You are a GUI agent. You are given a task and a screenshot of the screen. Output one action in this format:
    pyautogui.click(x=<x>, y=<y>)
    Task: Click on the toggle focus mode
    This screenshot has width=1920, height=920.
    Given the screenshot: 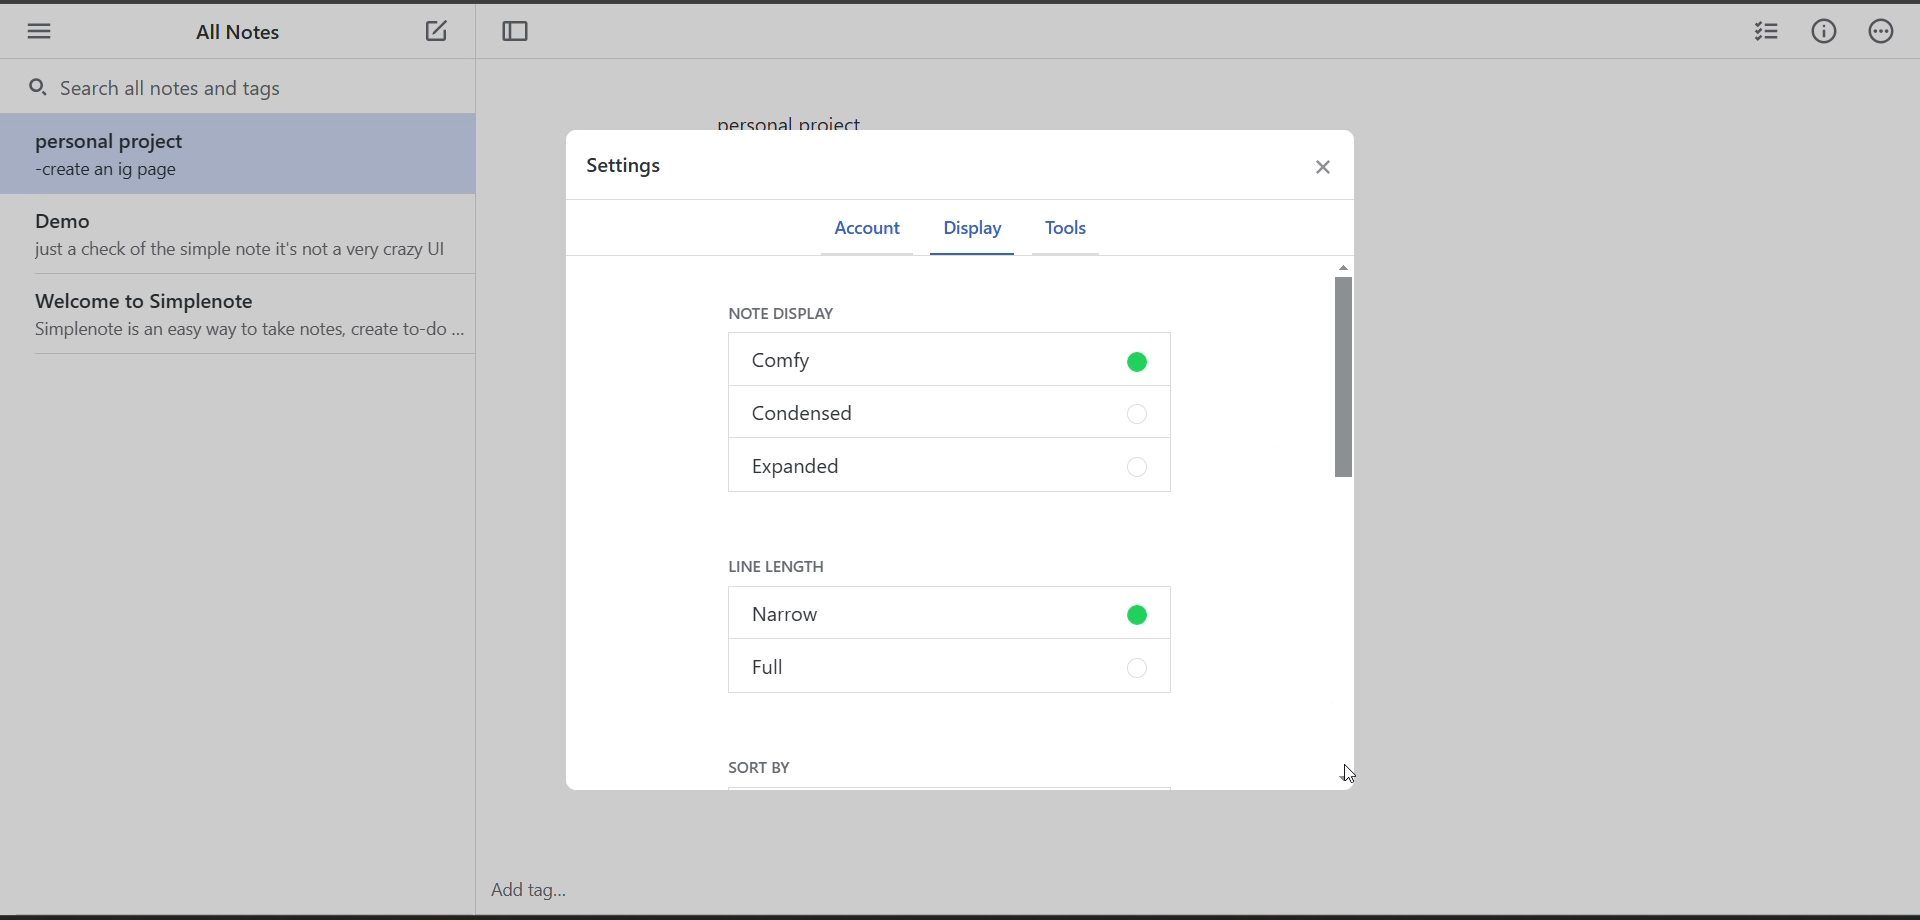 What is the action you would take?
    pyautogui.click(x=522, y=34)
    